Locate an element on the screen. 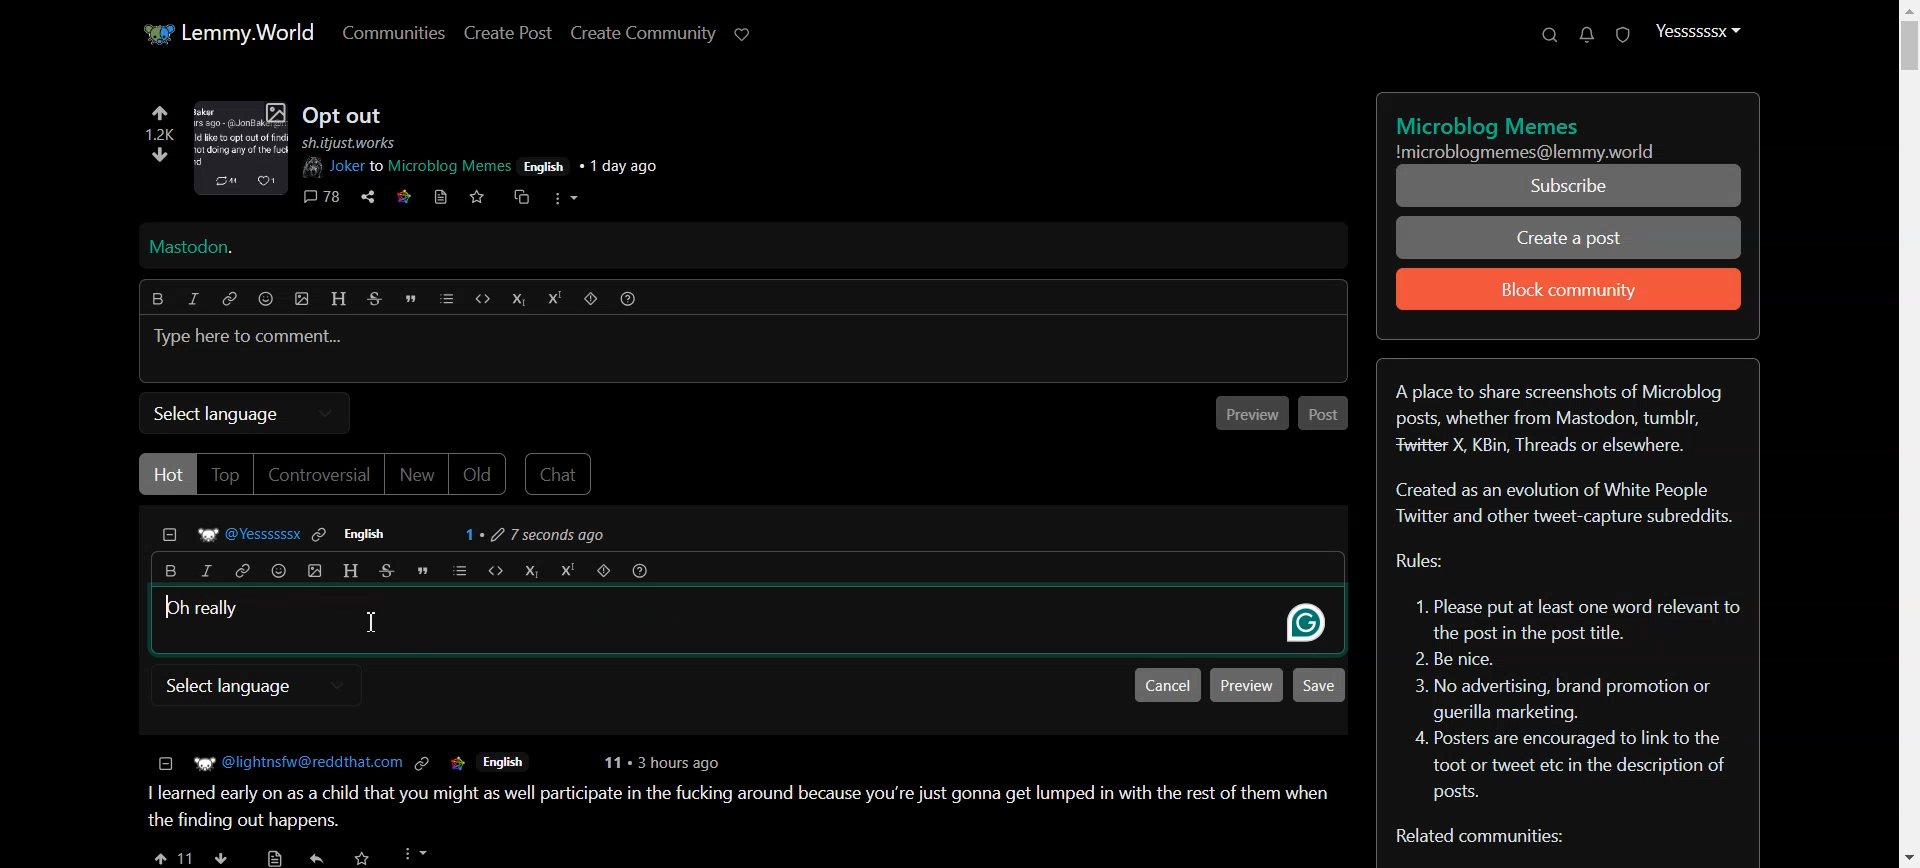 The width and height of the screenshot is (1920, 868). book mark is located at coordinates (440, 197).